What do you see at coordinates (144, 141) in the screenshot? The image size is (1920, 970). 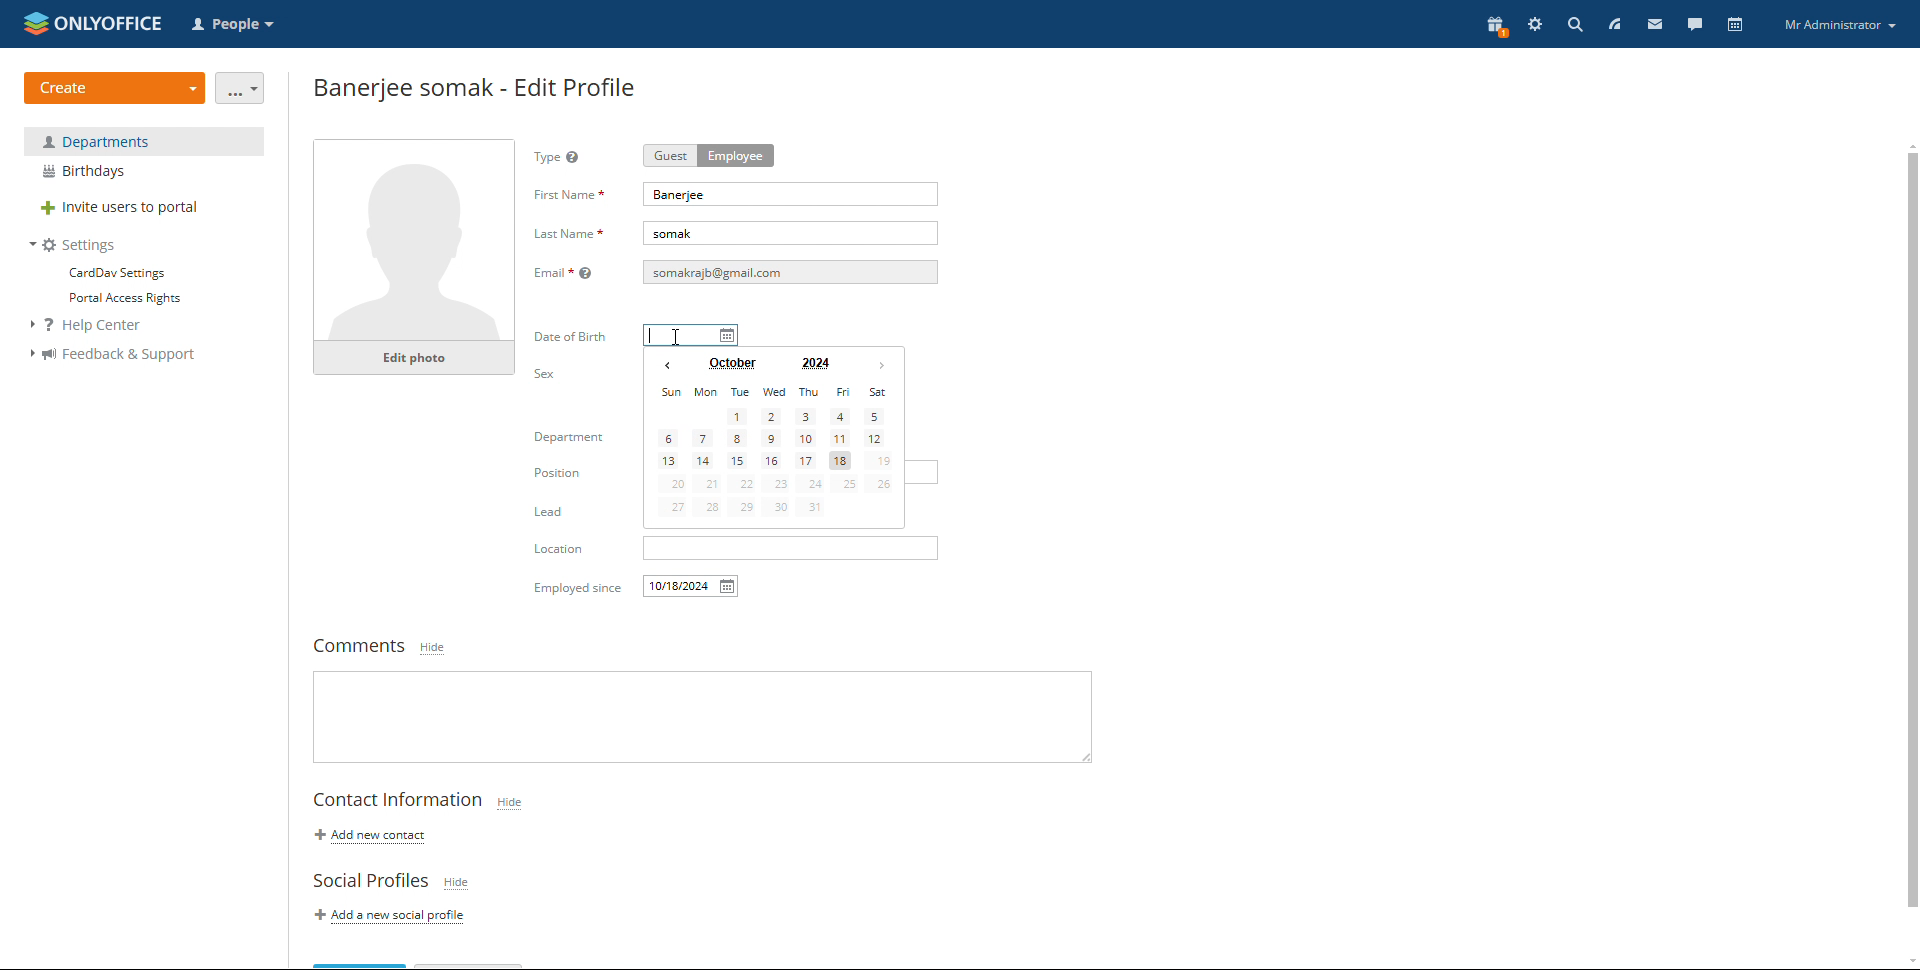 I see `department` at bounding box center [144, 141].